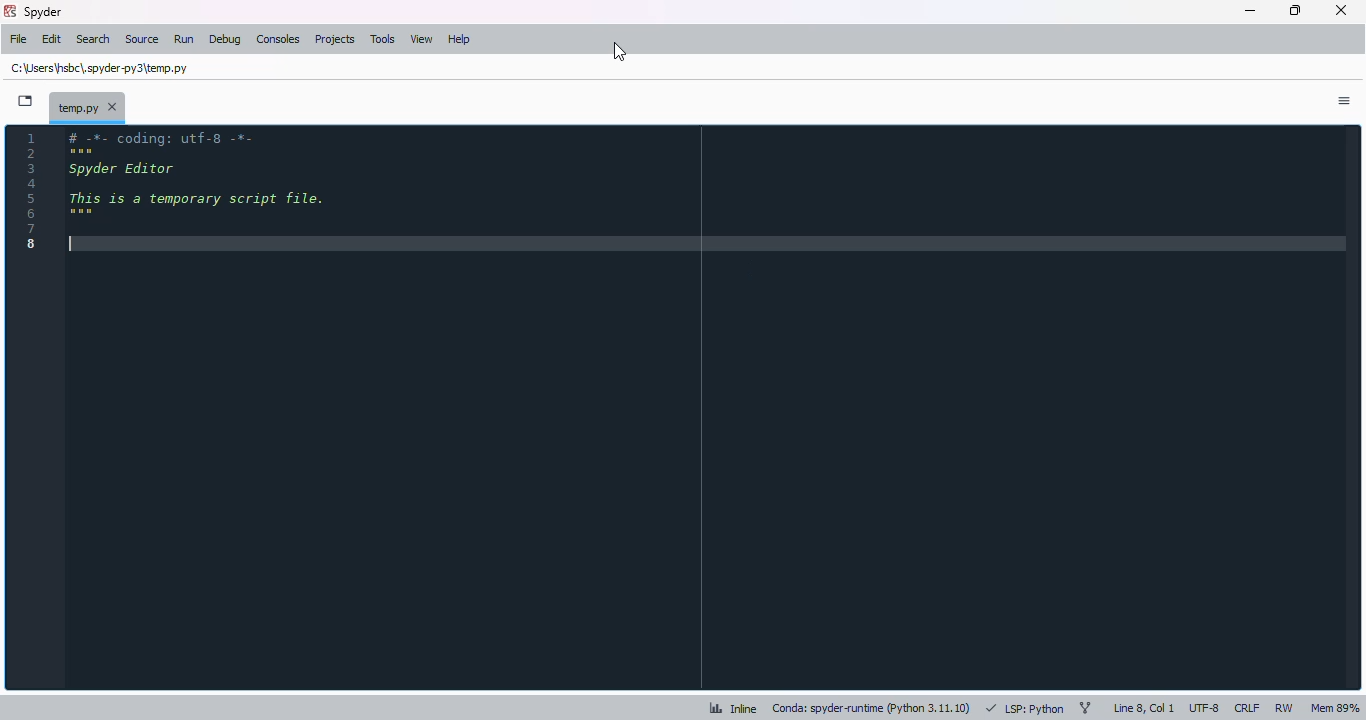 The height and width of the screenshot is (720, 1366). I want to click on close, so click(1343, 10).